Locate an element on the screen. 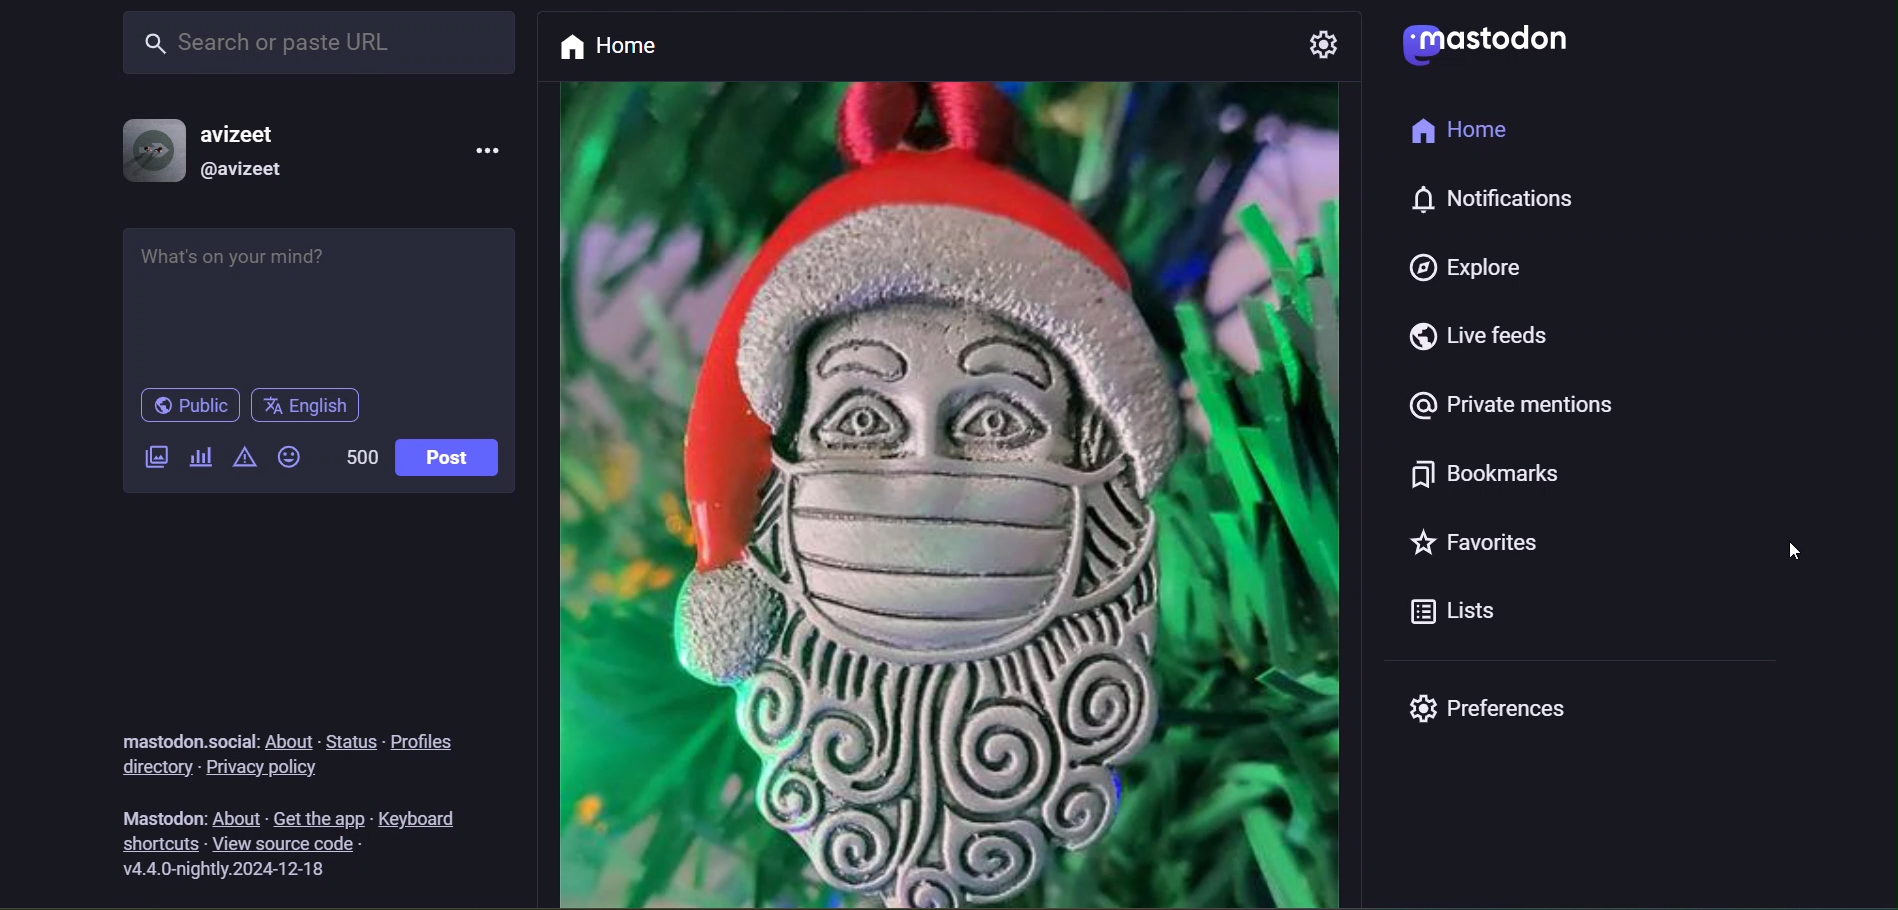 This screenshot has width=1898, height=910. text is located at coordinates (177, 732).